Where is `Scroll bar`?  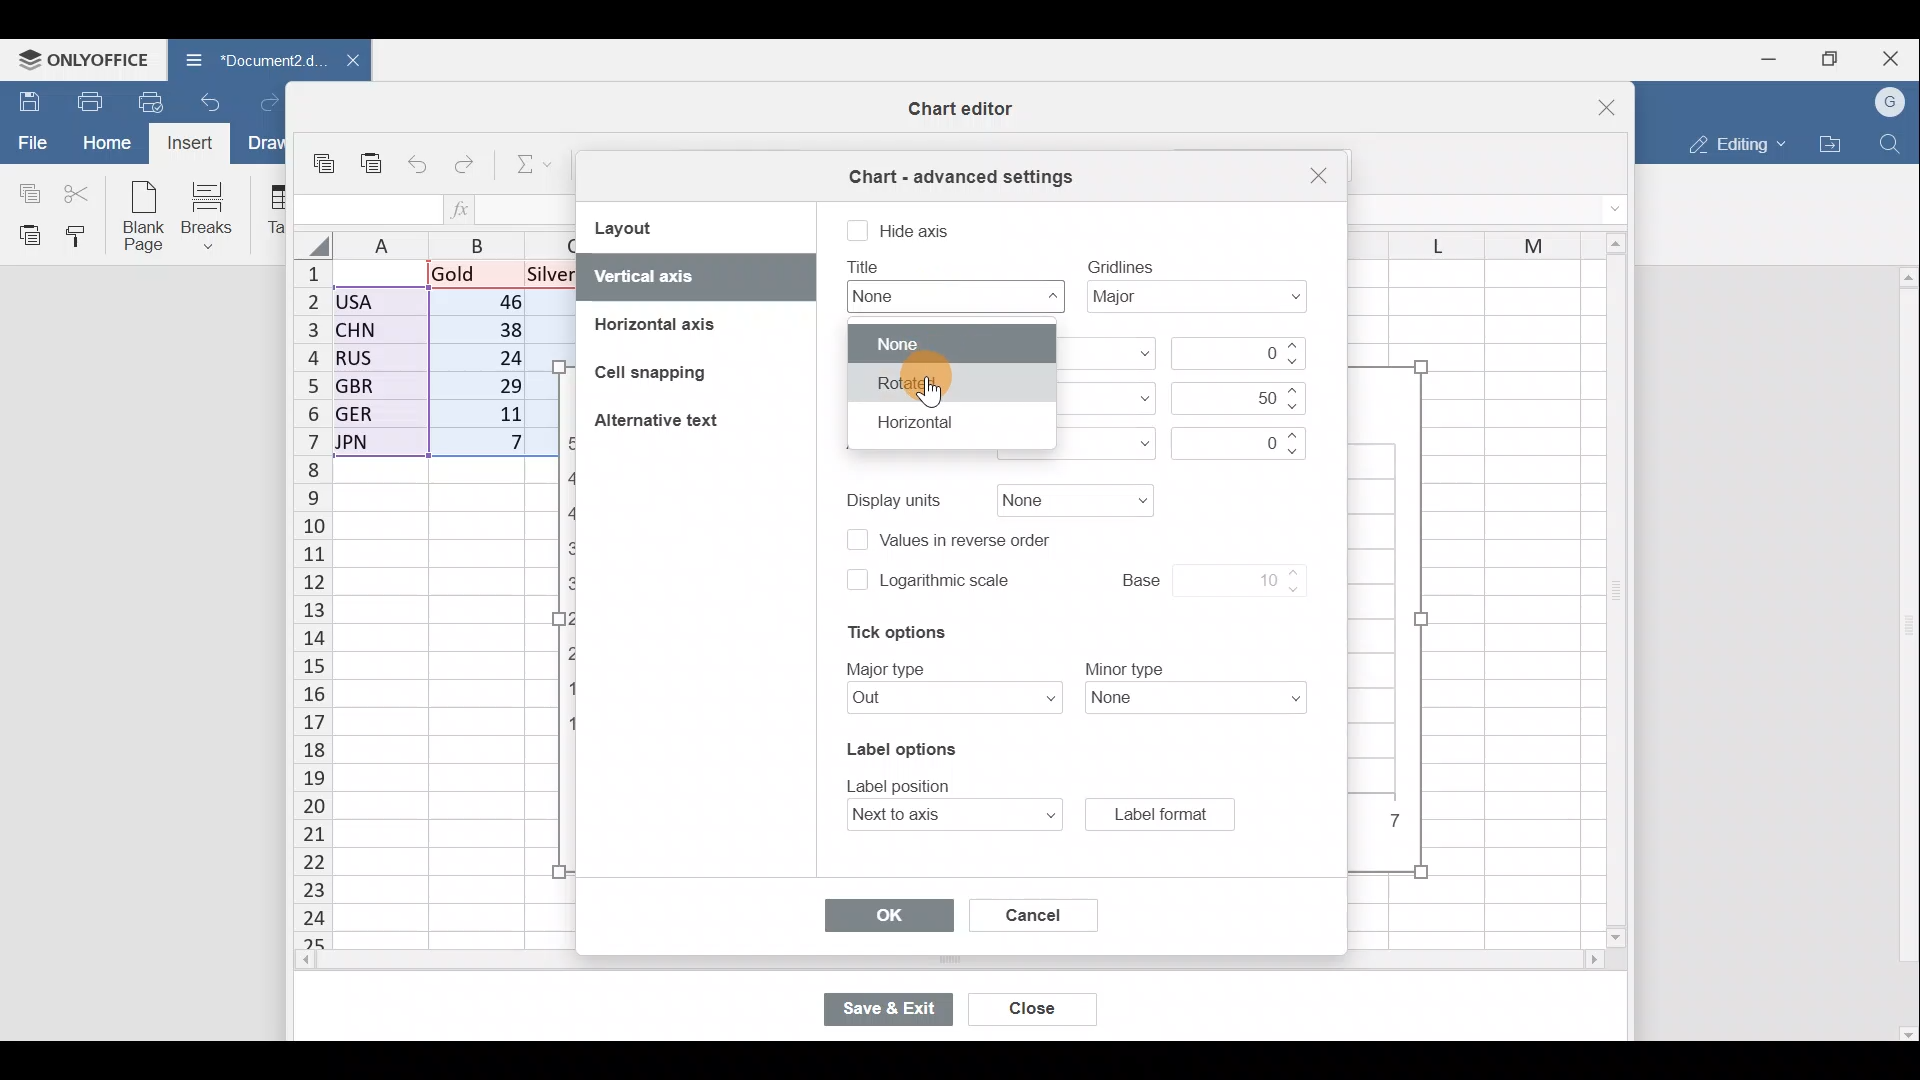 Scroll bar is located at coordinates (1904, 653).